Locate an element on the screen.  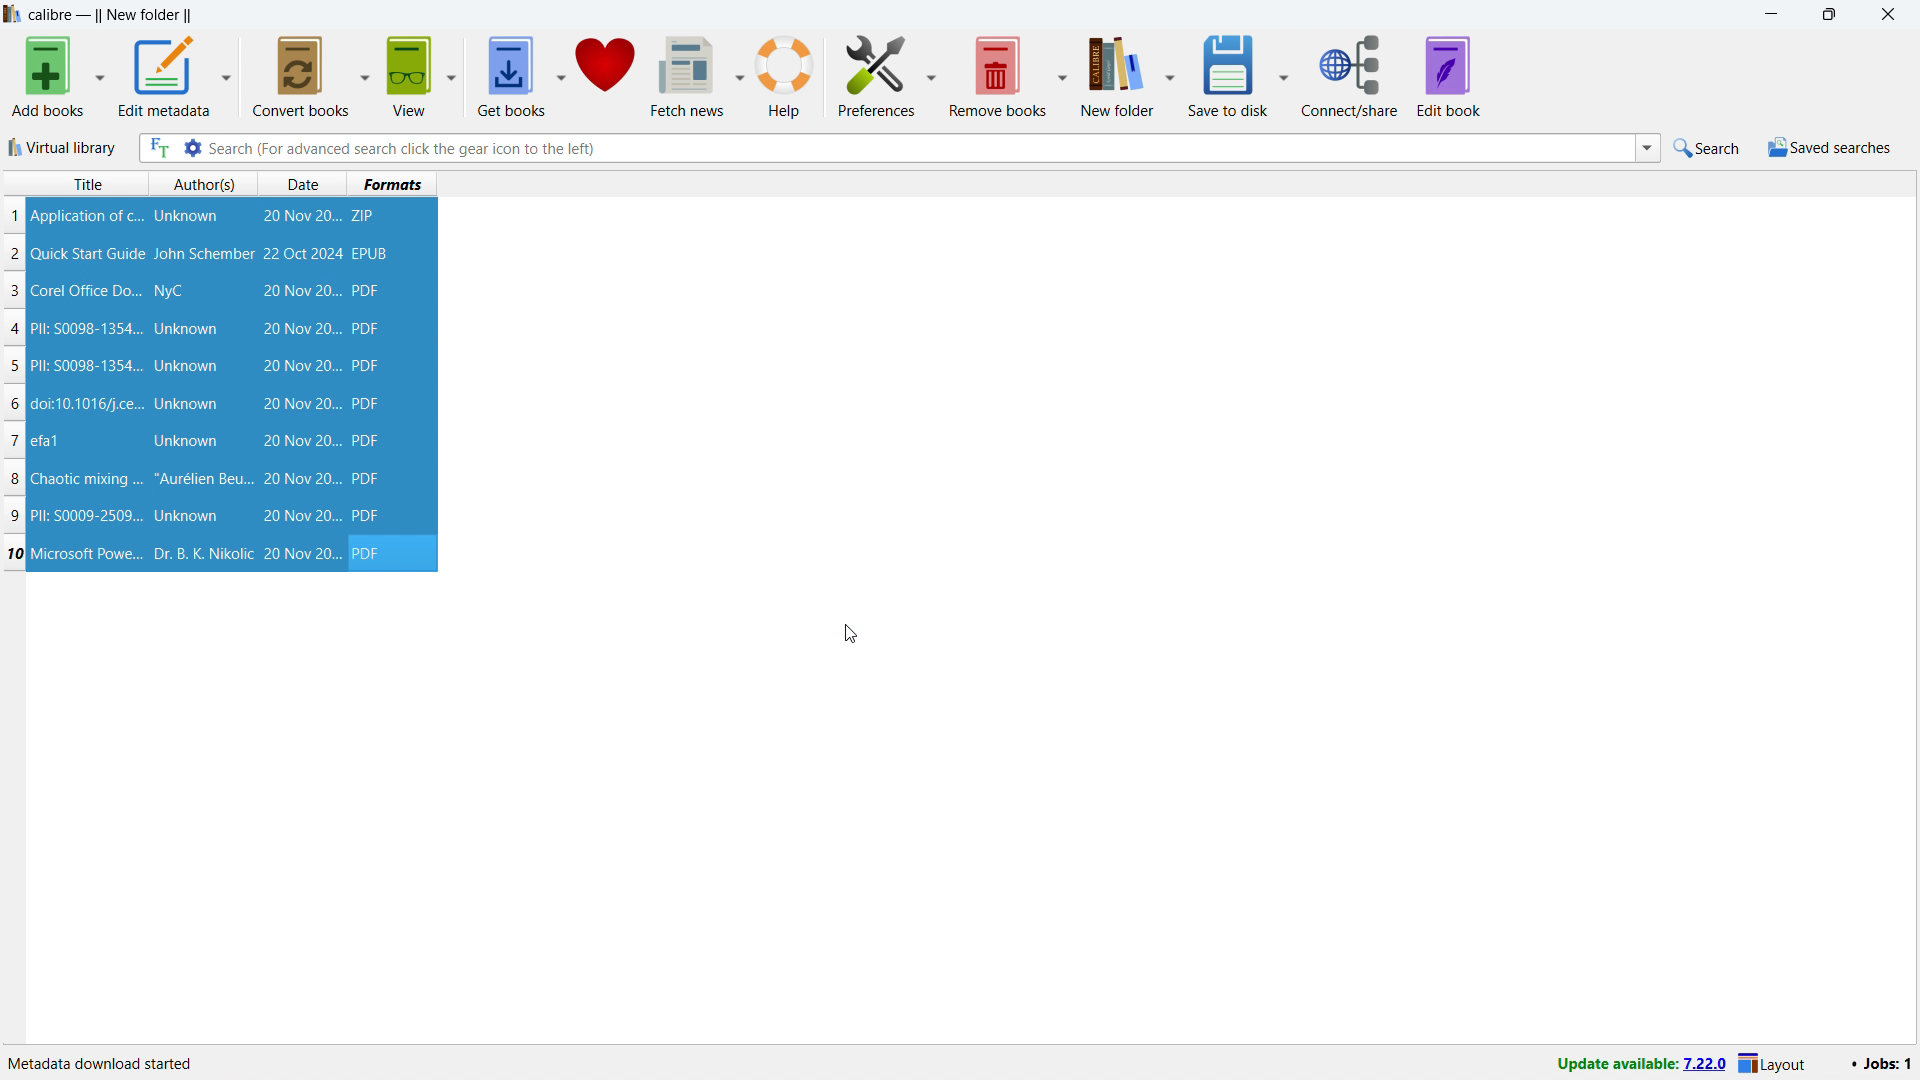
PDF is located at coordinates (368, 478).